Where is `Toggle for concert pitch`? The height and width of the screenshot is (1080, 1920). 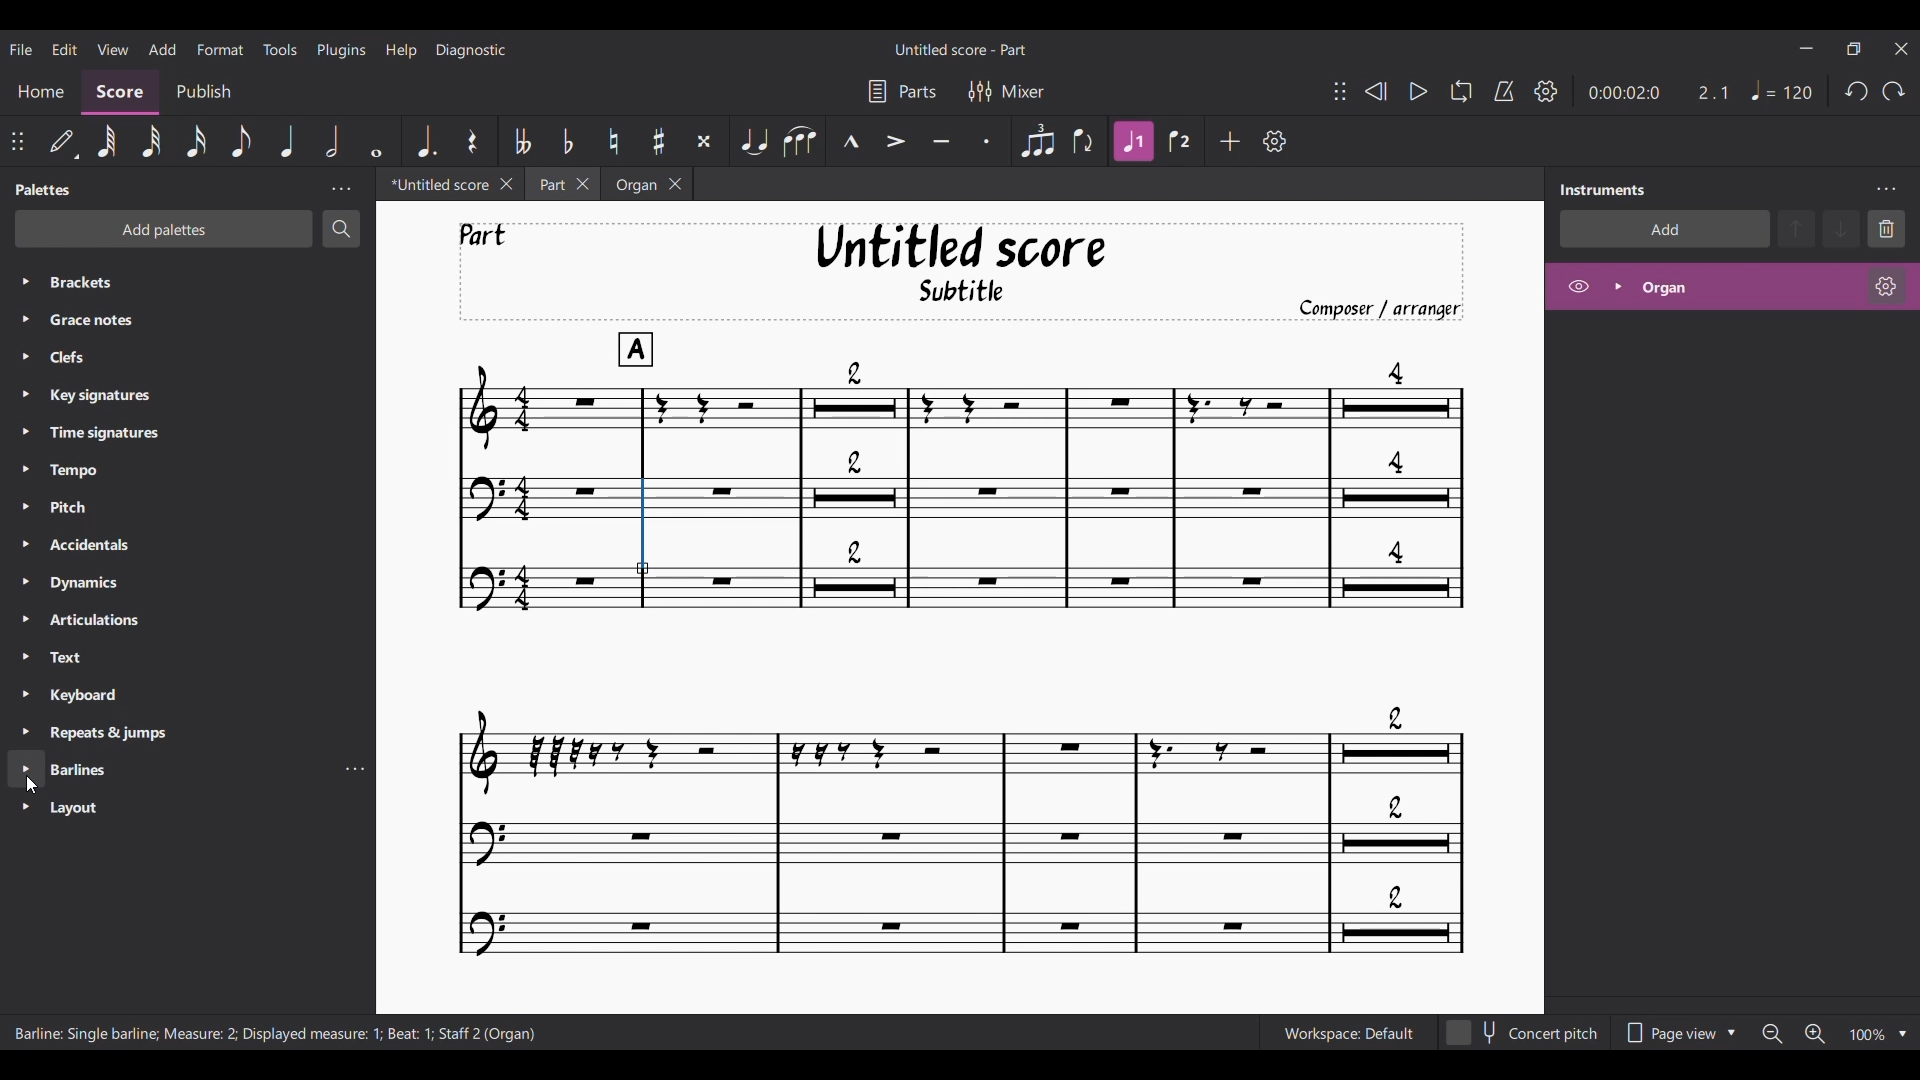 Toggle for concert pitch is located at coordinates (1524, 1034).